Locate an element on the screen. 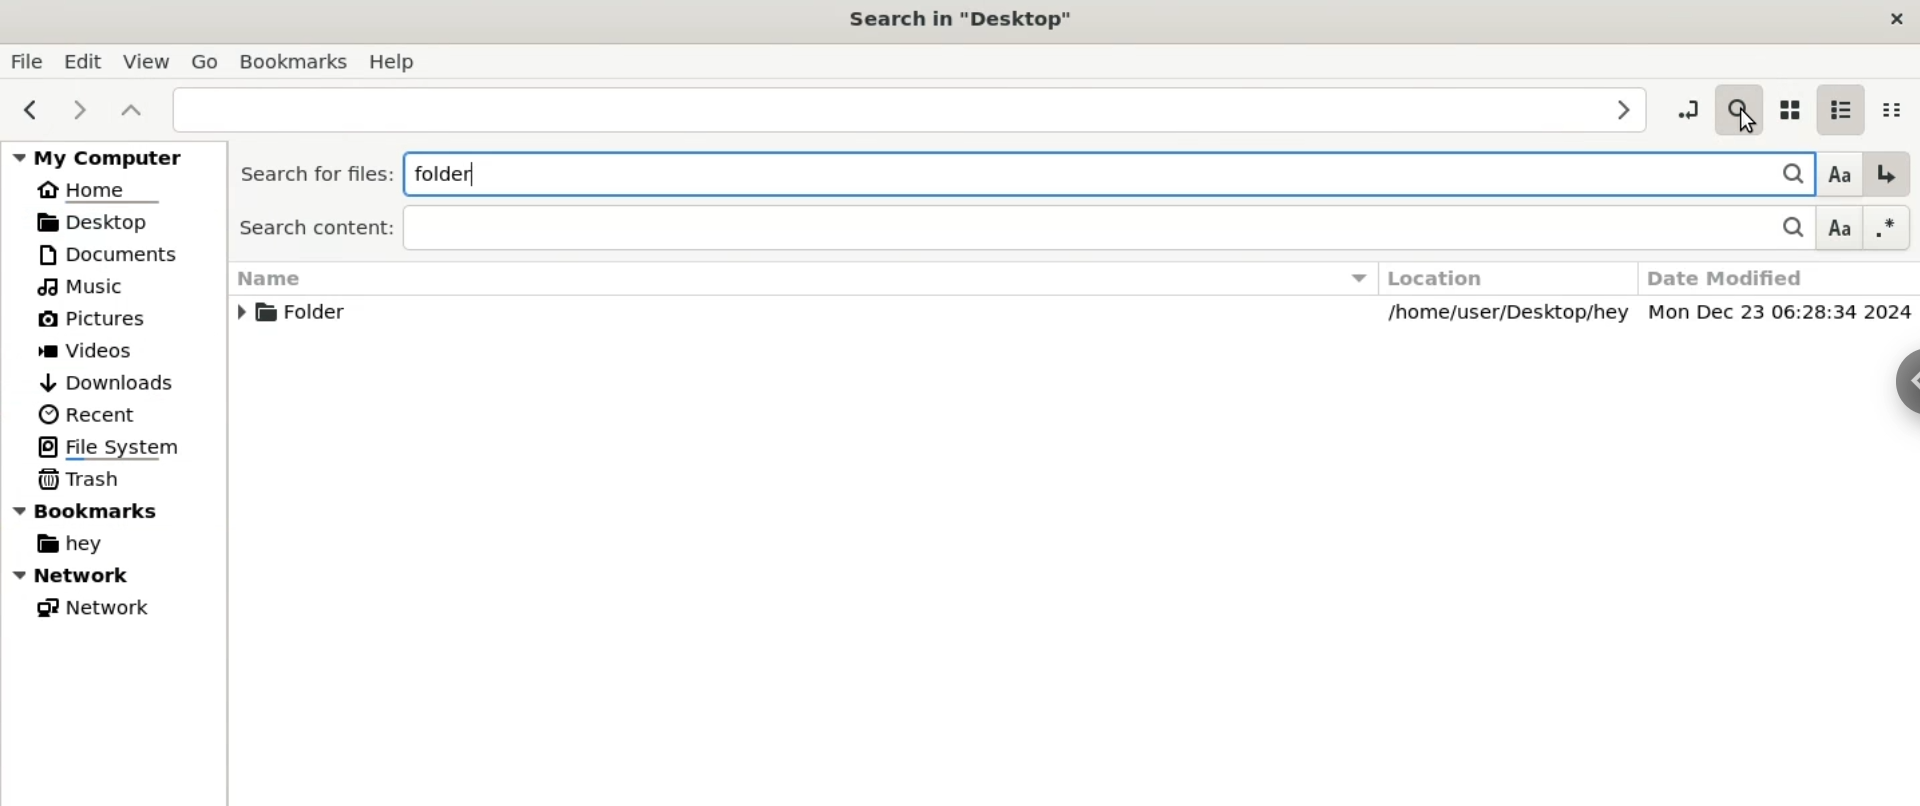 The height and width of the screenshot is (806, 1920). next is located at coordinates (78, 109).